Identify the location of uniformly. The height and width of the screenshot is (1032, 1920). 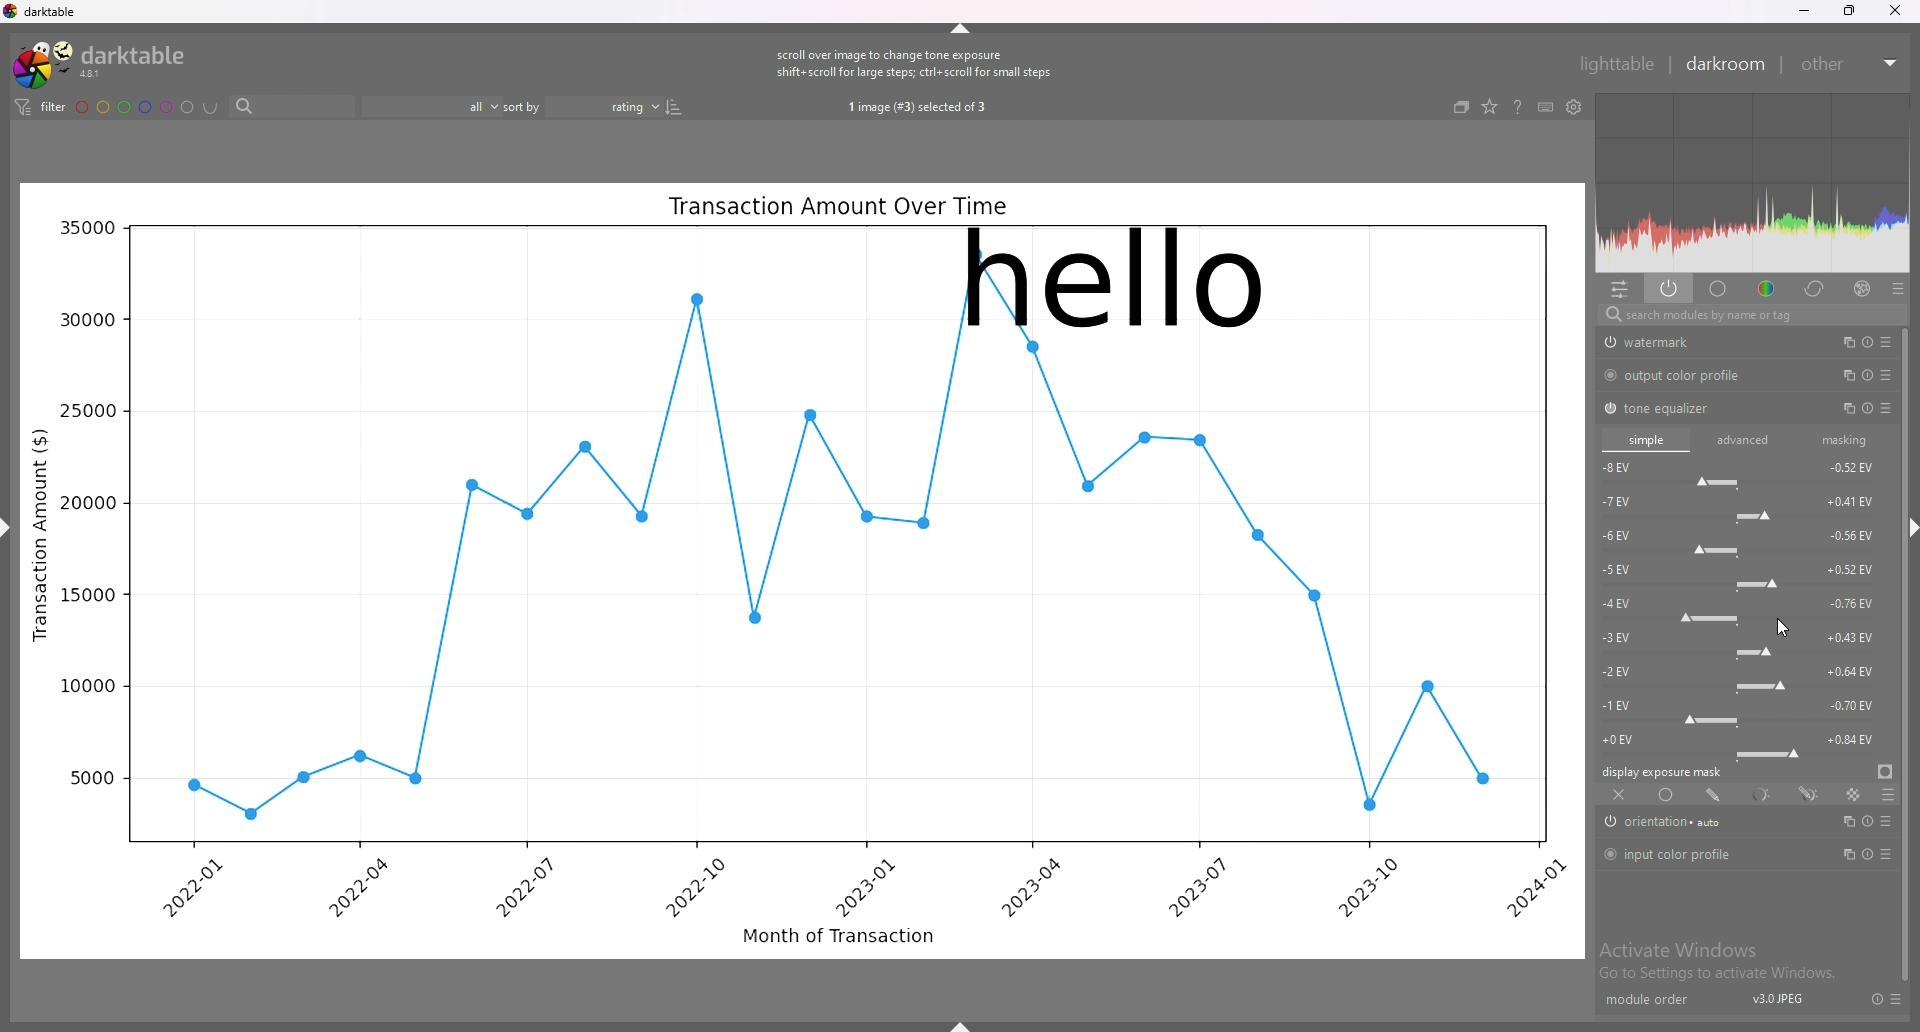
(1669, 794).